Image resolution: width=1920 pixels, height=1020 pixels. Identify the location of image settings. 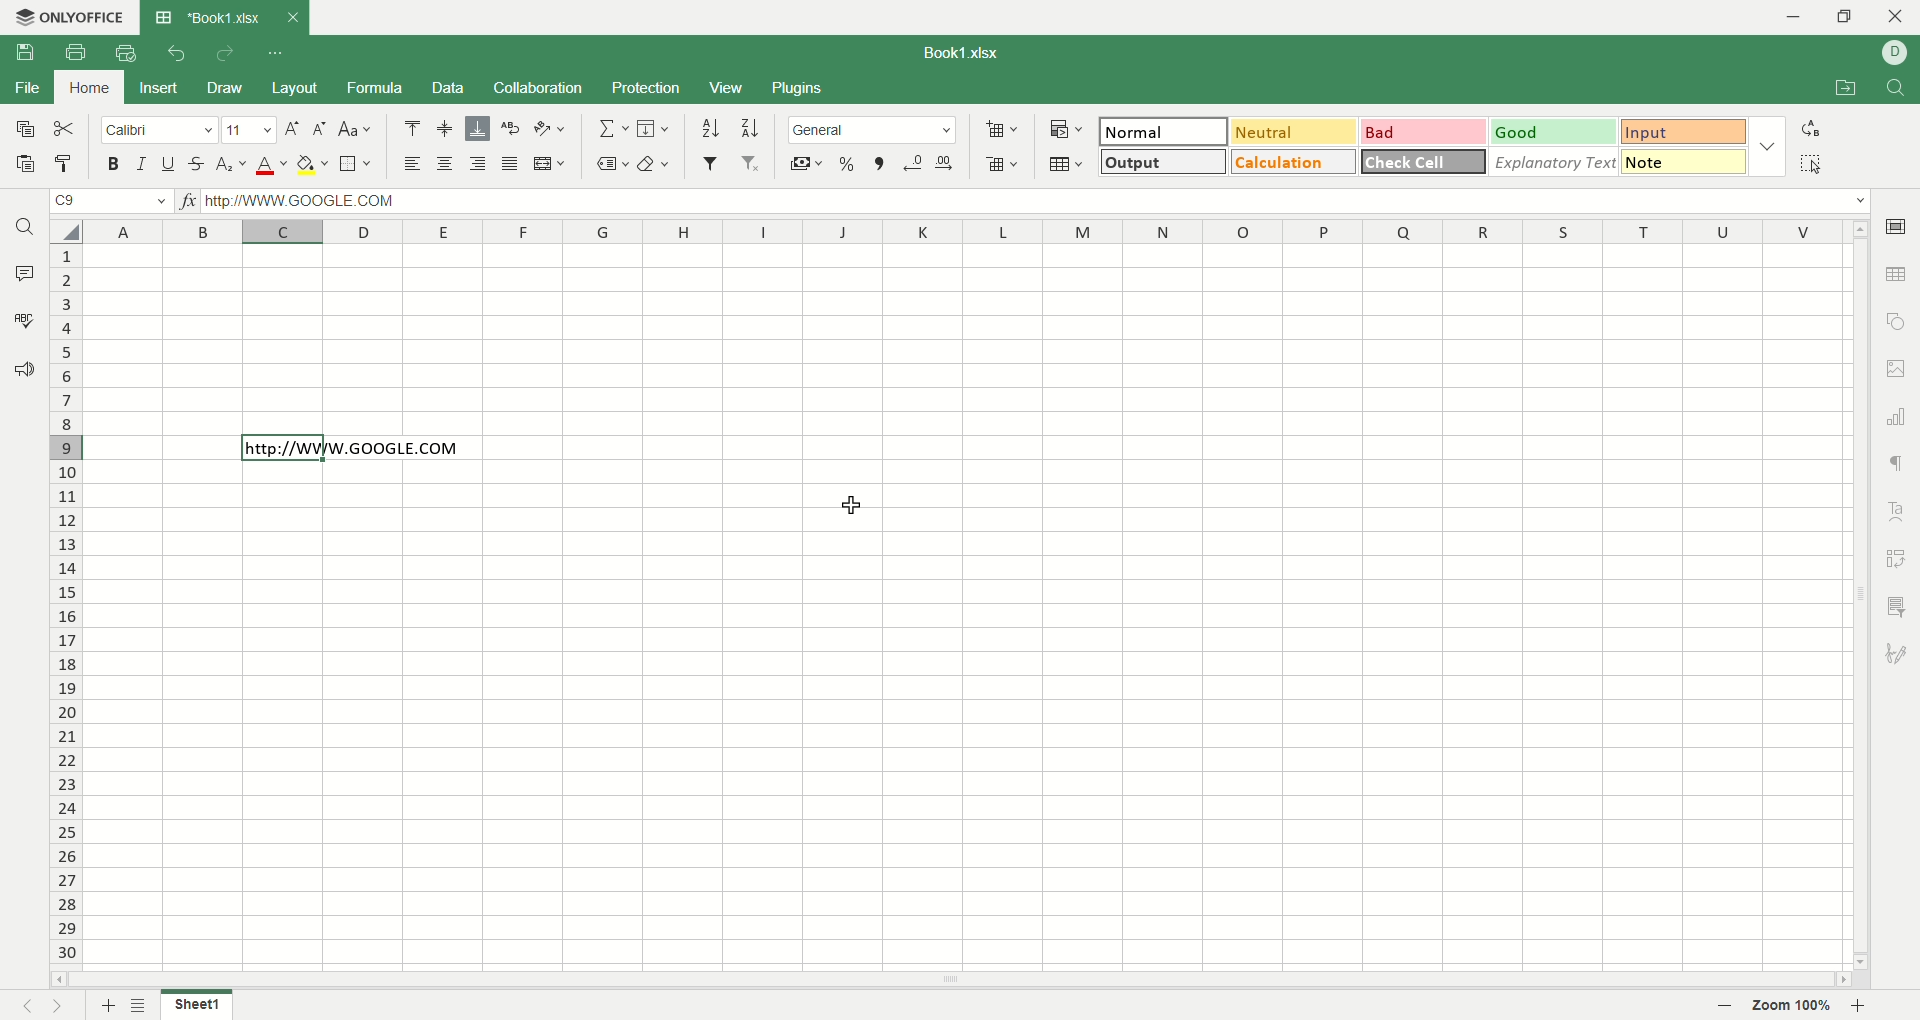
(1899, 369).